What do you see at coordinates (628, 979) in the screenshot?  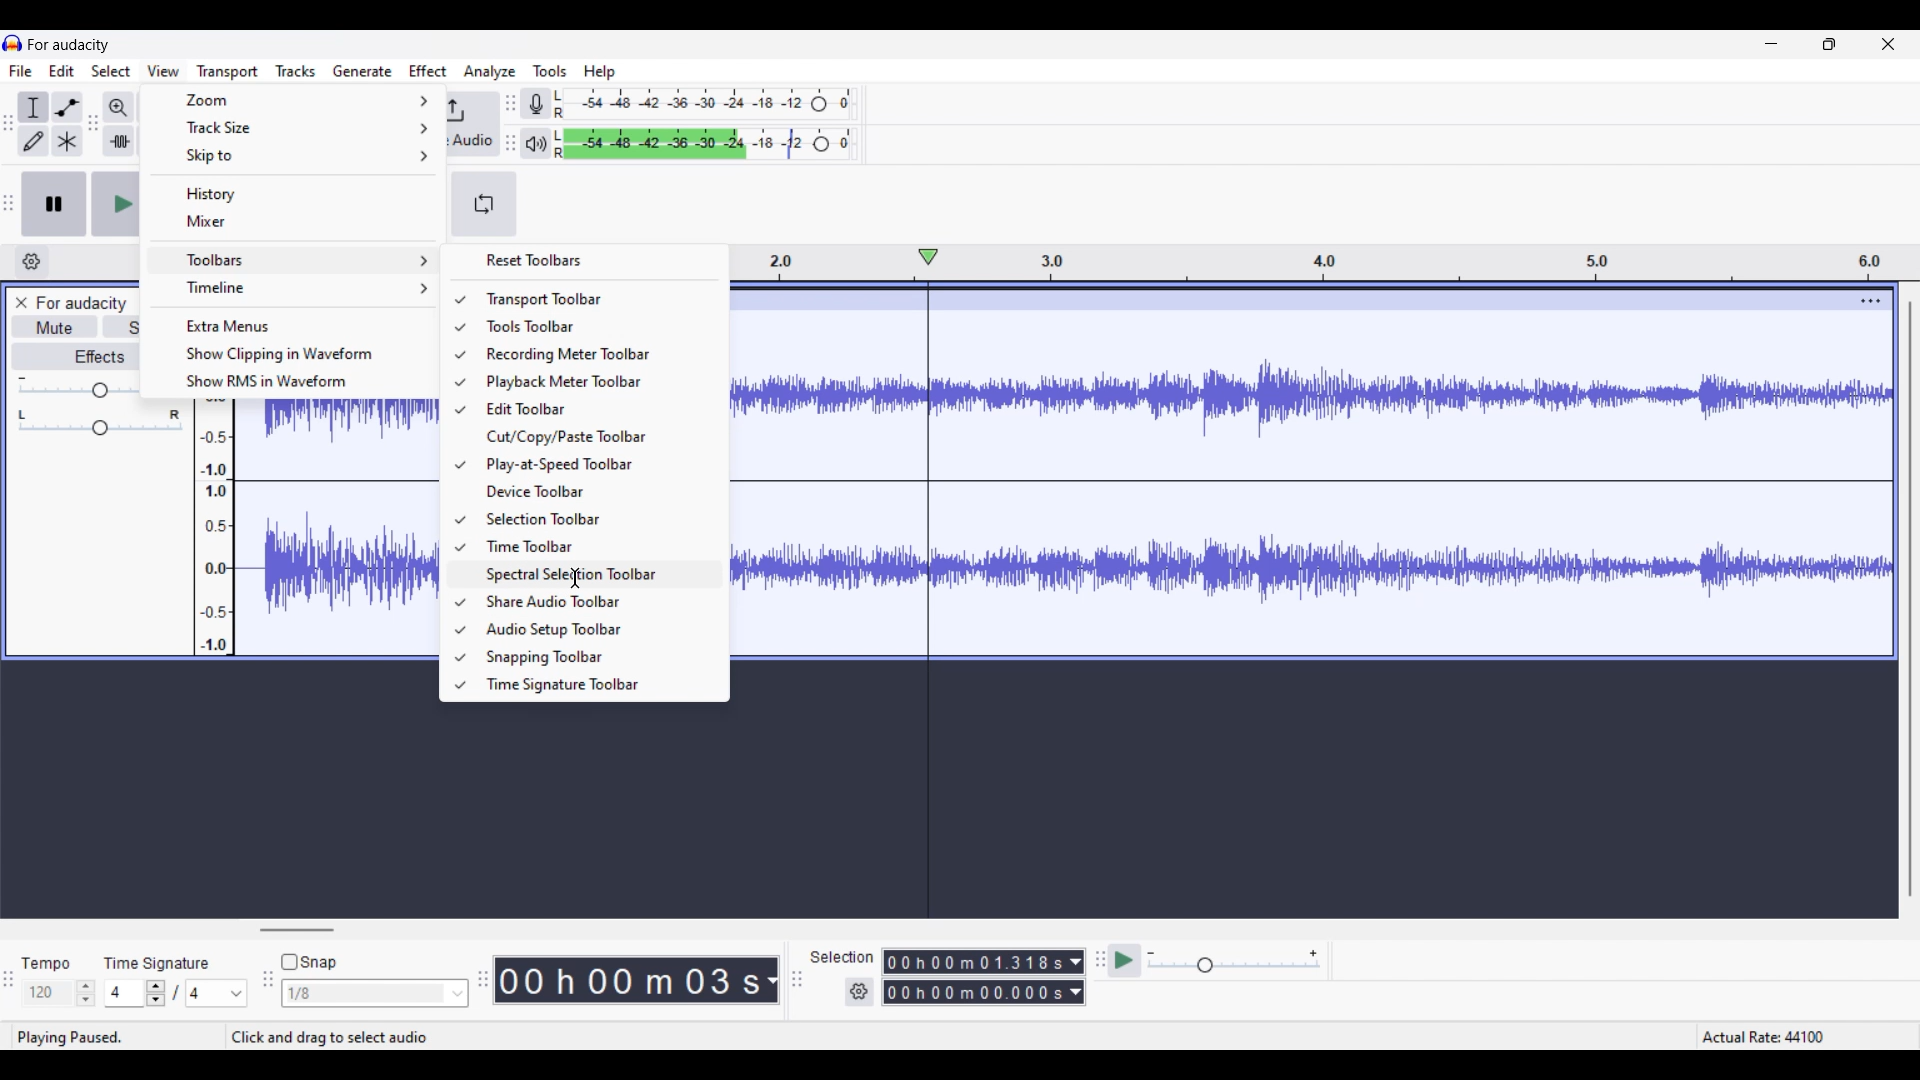 I see `Duration` at bounding box center [628, 979].